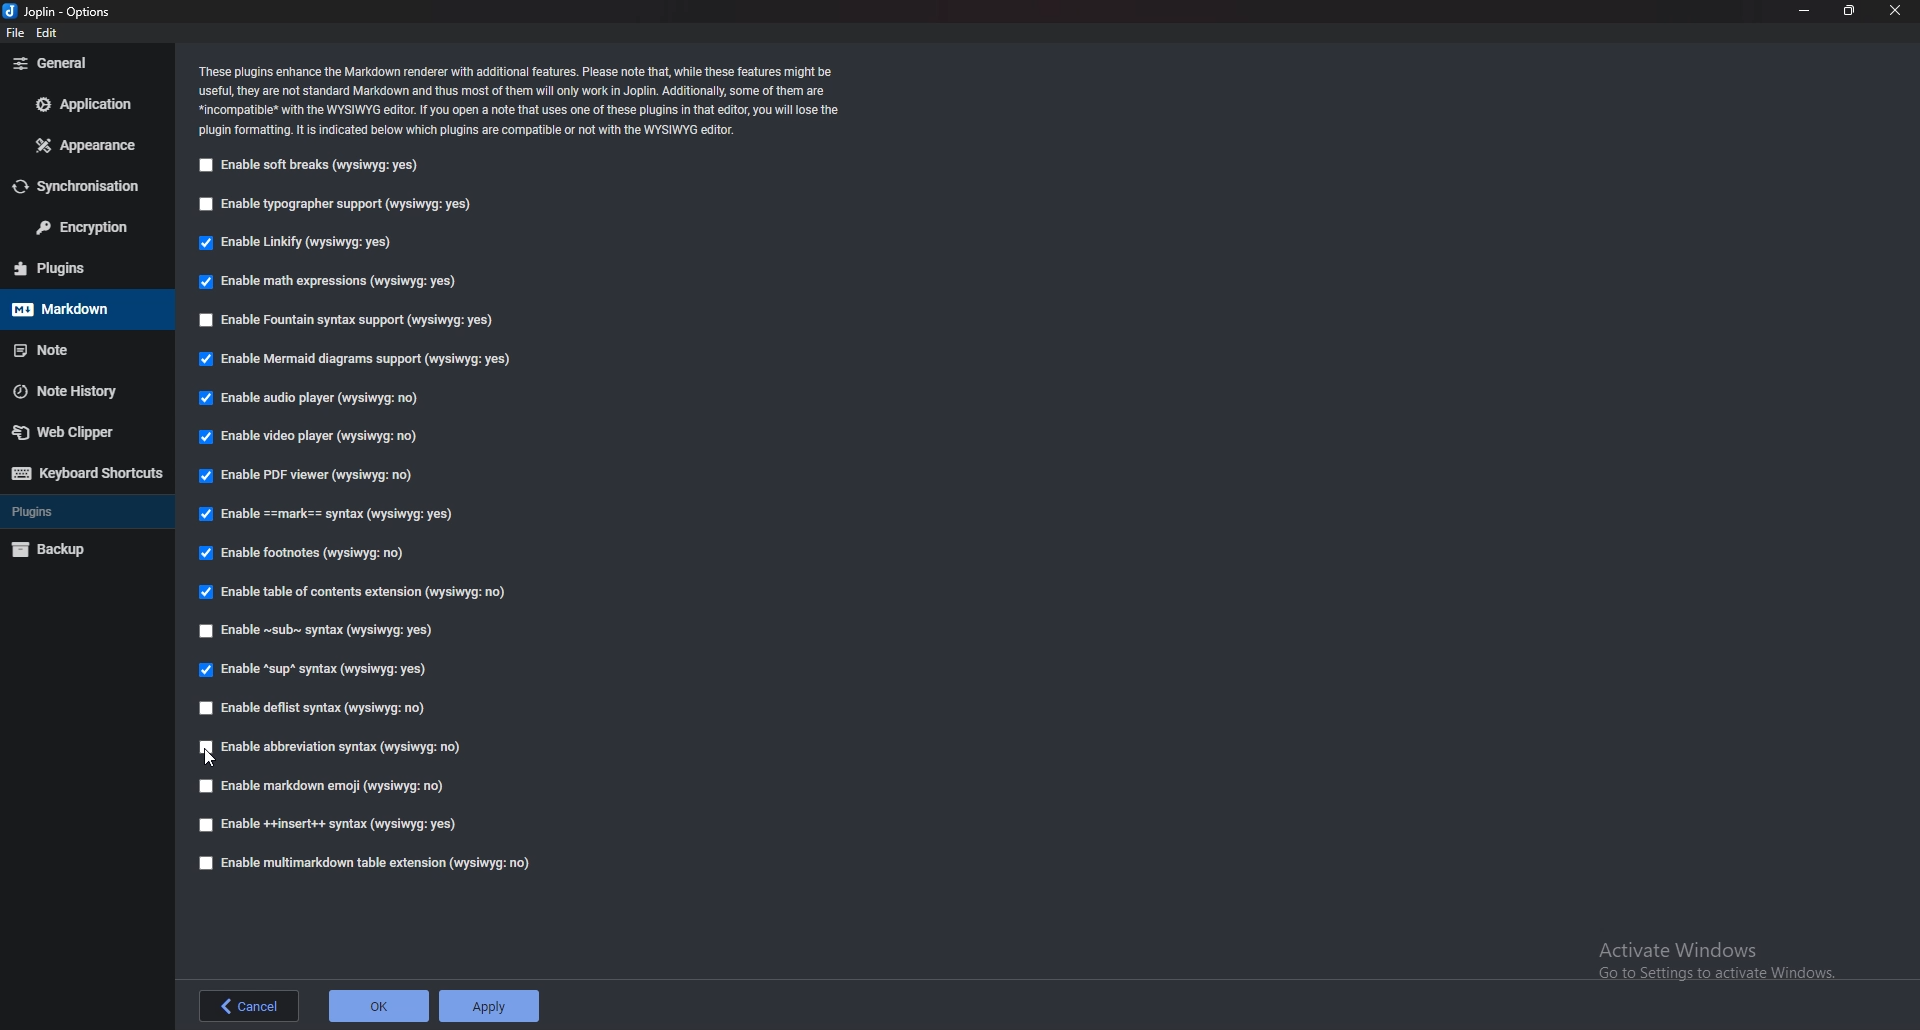 The height and width of the screenshot is (1030, 1920). What do you see at coordinates (84, 391) in the screenshot?
I see `note history` at bounding box center [84, 391].